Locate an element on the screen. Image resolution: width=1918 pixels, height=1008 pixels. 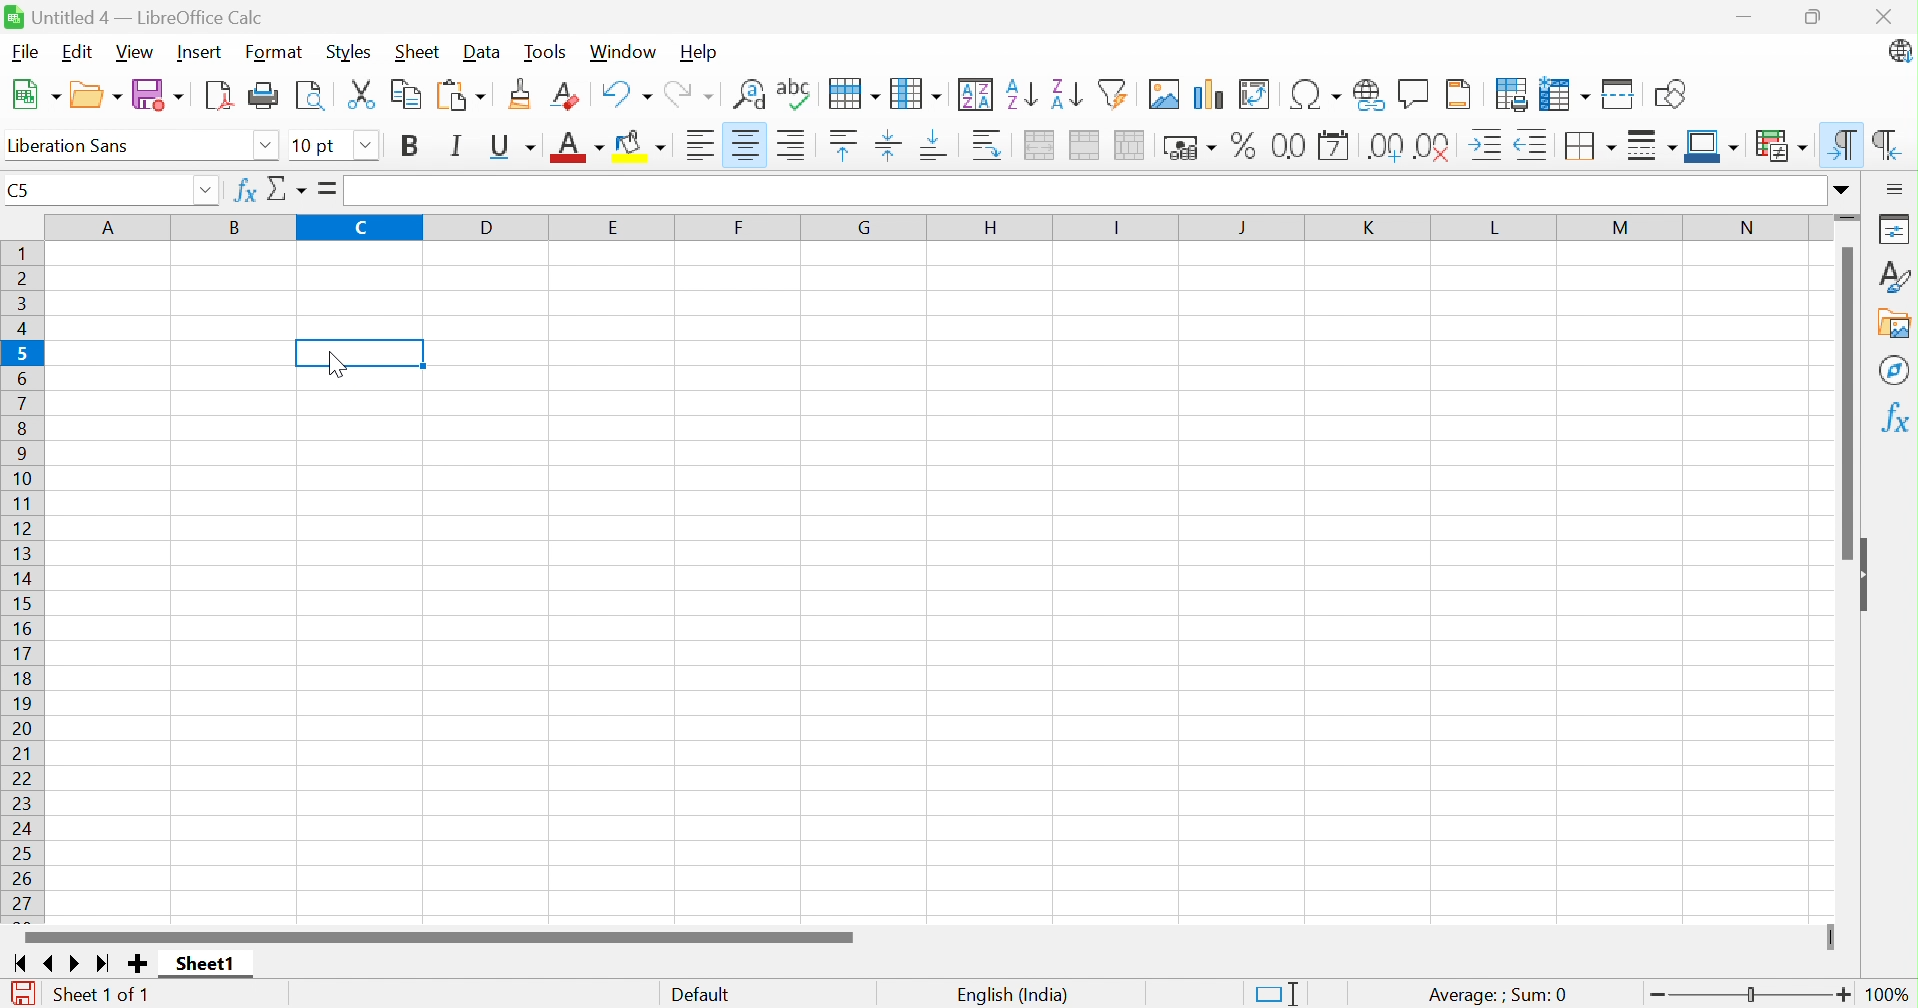
The document has been modified. Click to save the document. is located at coordinates (22, 991).